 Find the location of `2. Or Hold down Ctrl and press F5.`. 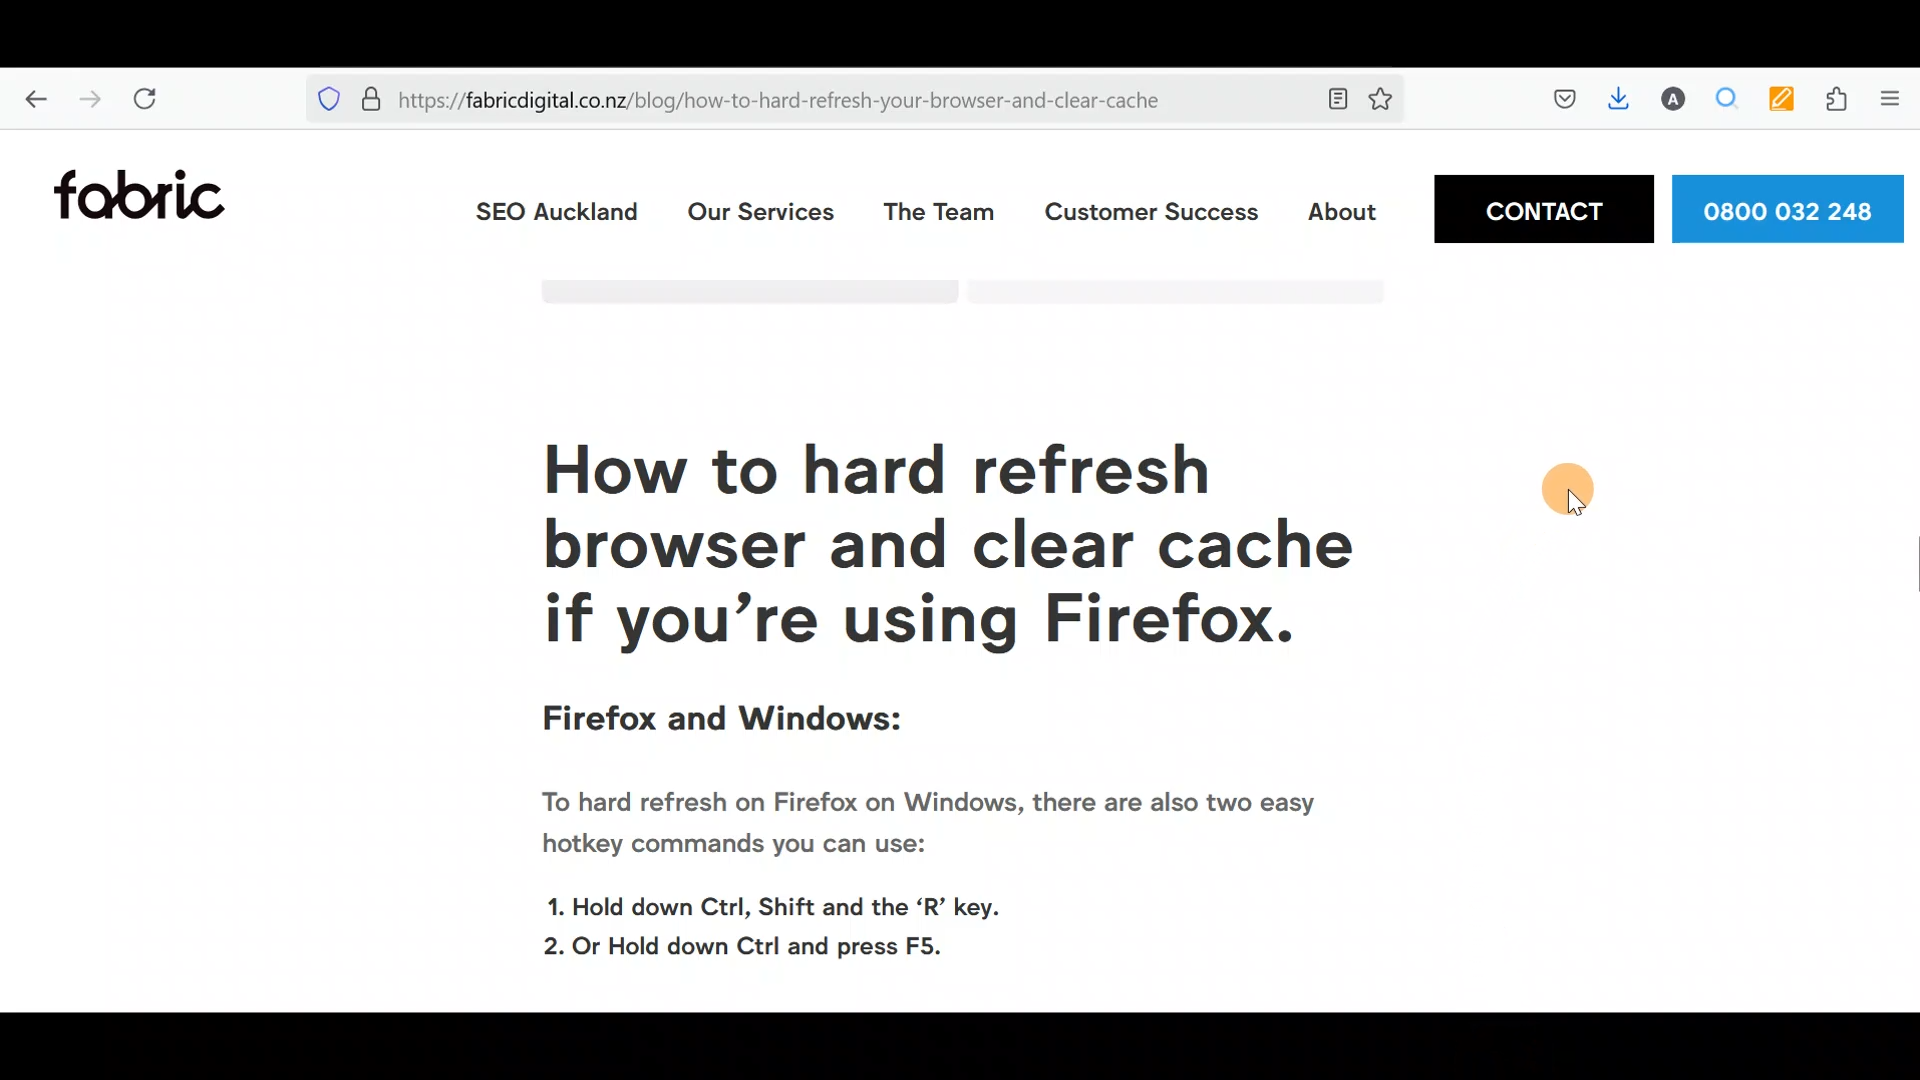

2. Or Hold down Ctrl and press F5. is located at coordinates (756, 945).